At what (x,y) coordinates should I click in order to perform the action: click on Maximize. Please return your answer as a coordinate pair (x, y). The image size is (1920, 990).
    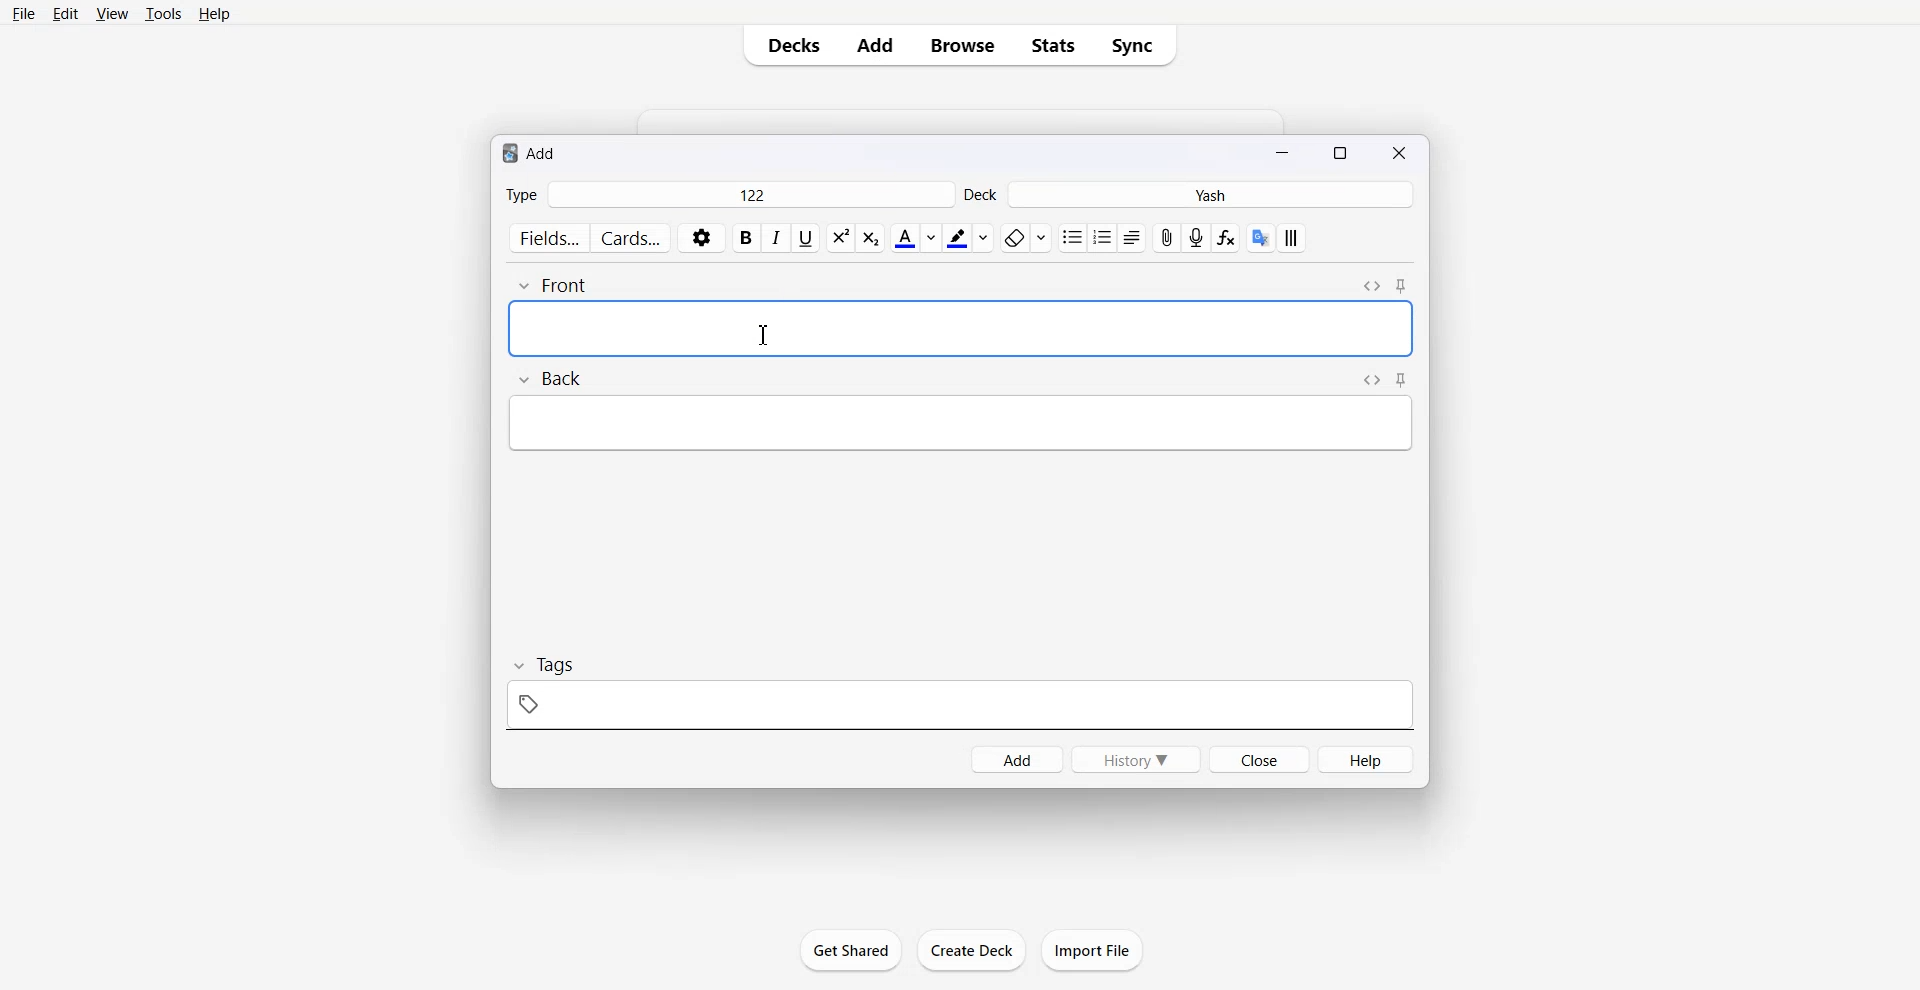
    Looking at the image, I should click on (1344, 151).